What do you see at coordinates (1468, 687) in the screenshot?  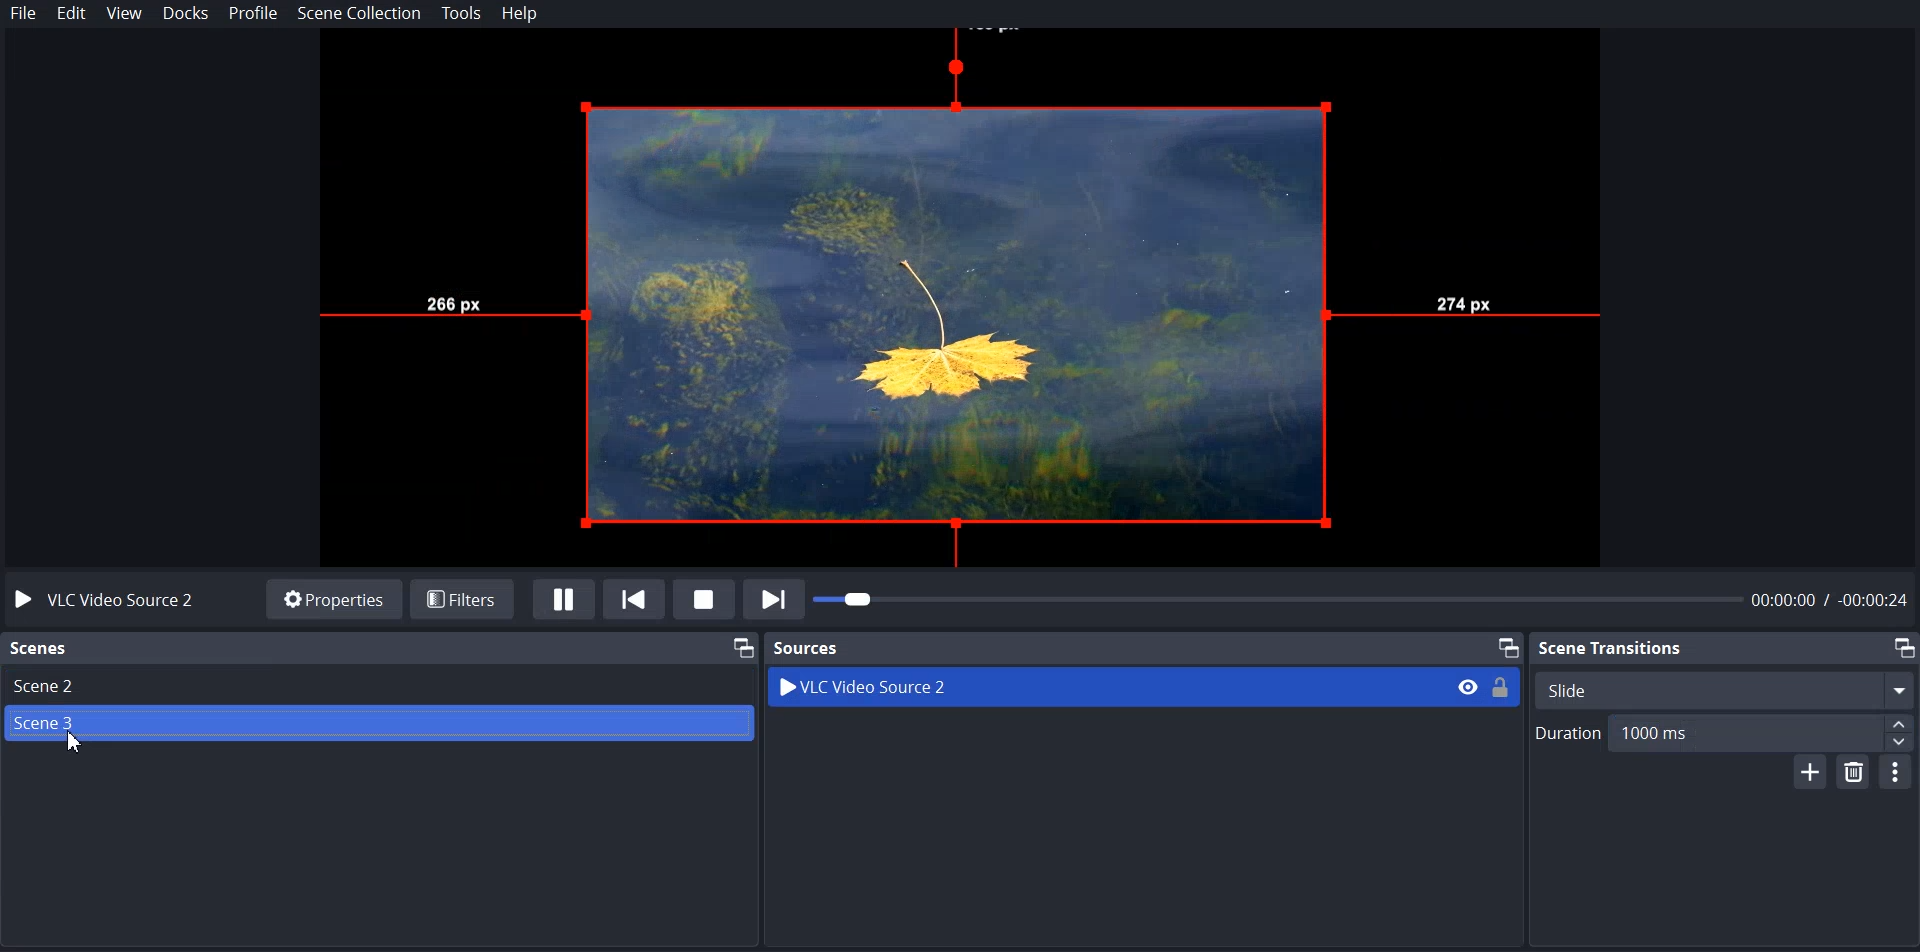 I see `hide/display` at bounding box center [1468, 687].